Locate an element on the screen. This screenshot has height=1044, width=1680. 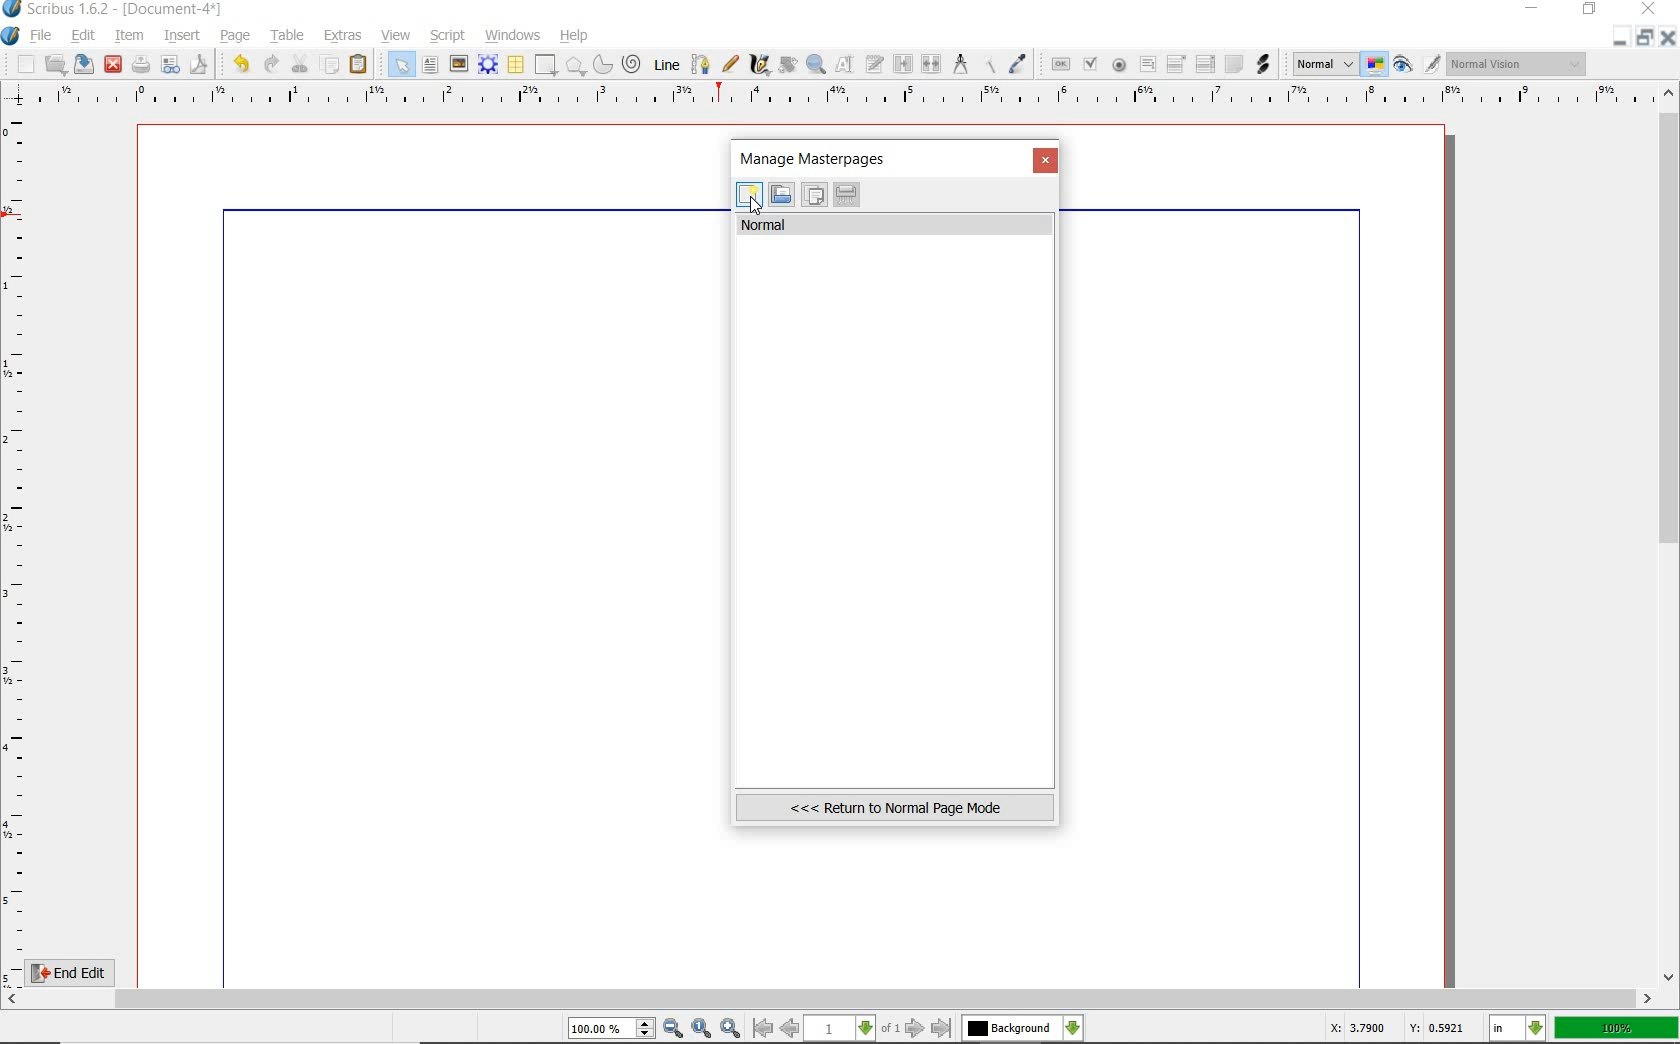
scrollbar is located at coordinates (830, 999).